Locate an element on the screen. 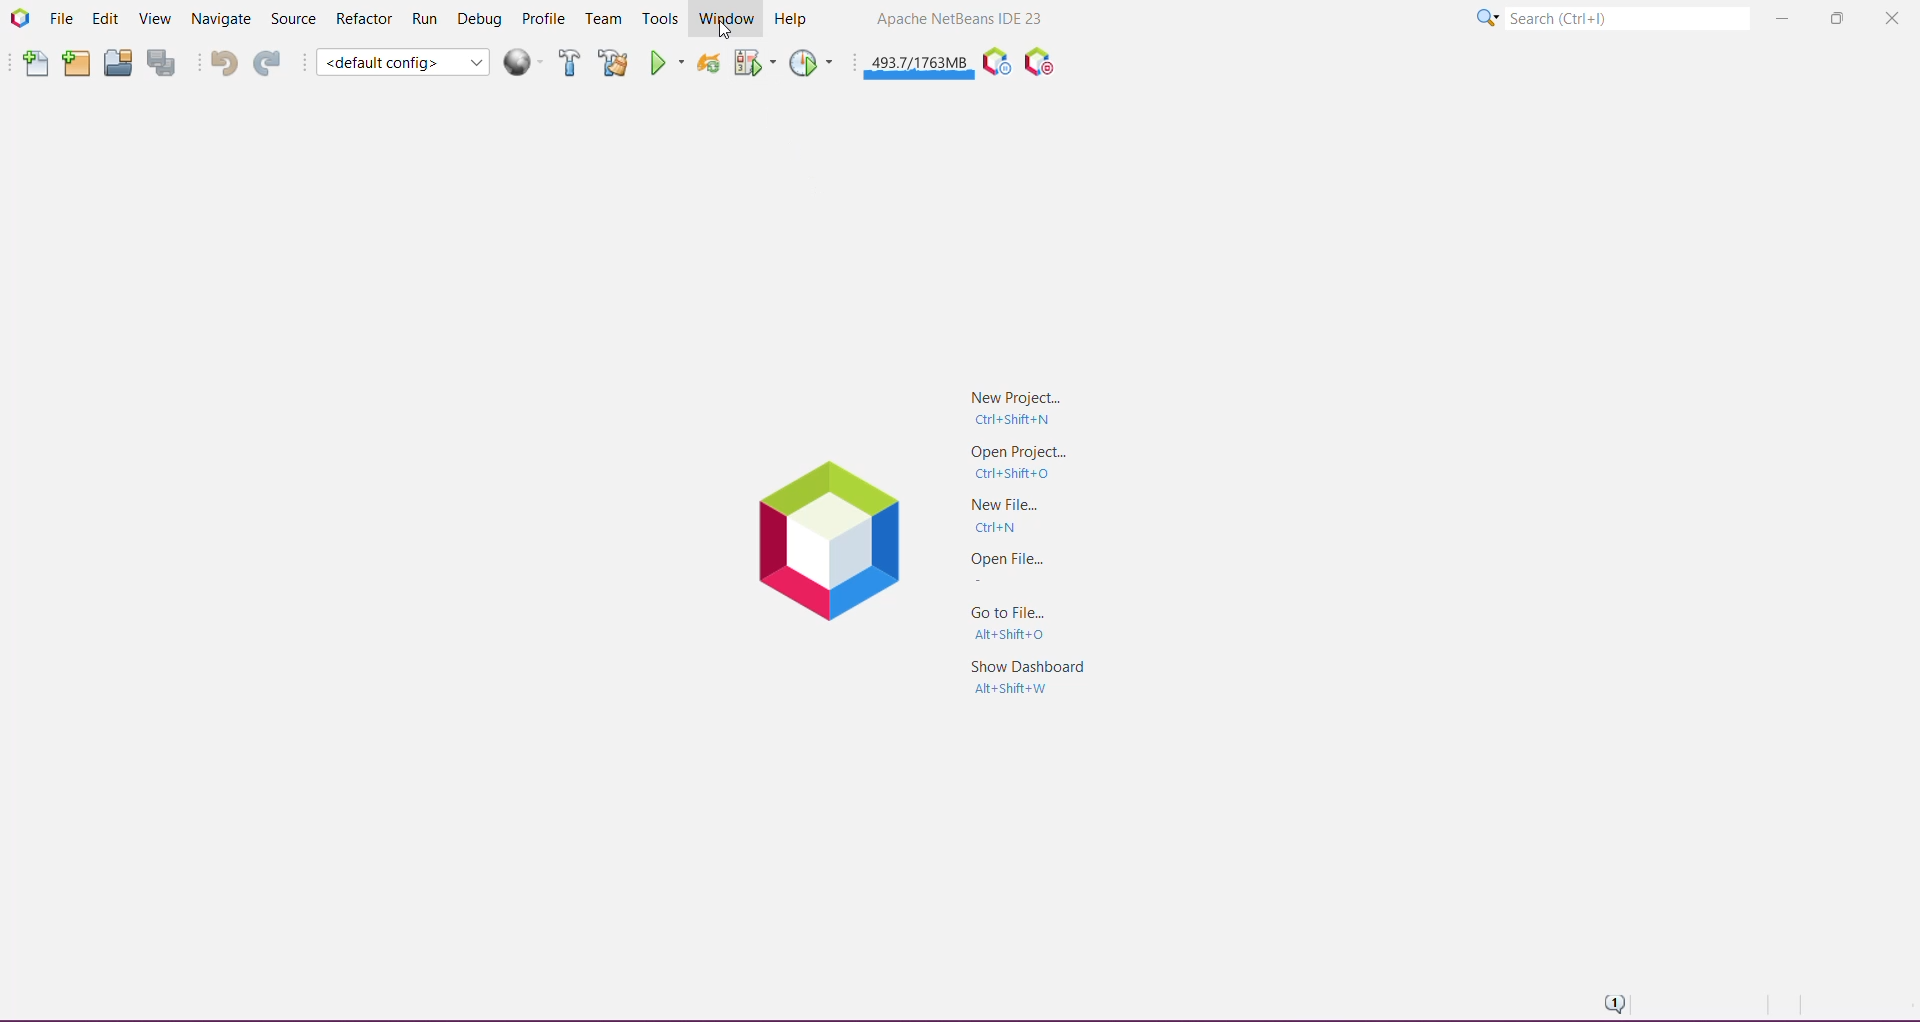 This screenshot has width=1920, height=1022. Run Main Project is located at coordinates (667, 62).